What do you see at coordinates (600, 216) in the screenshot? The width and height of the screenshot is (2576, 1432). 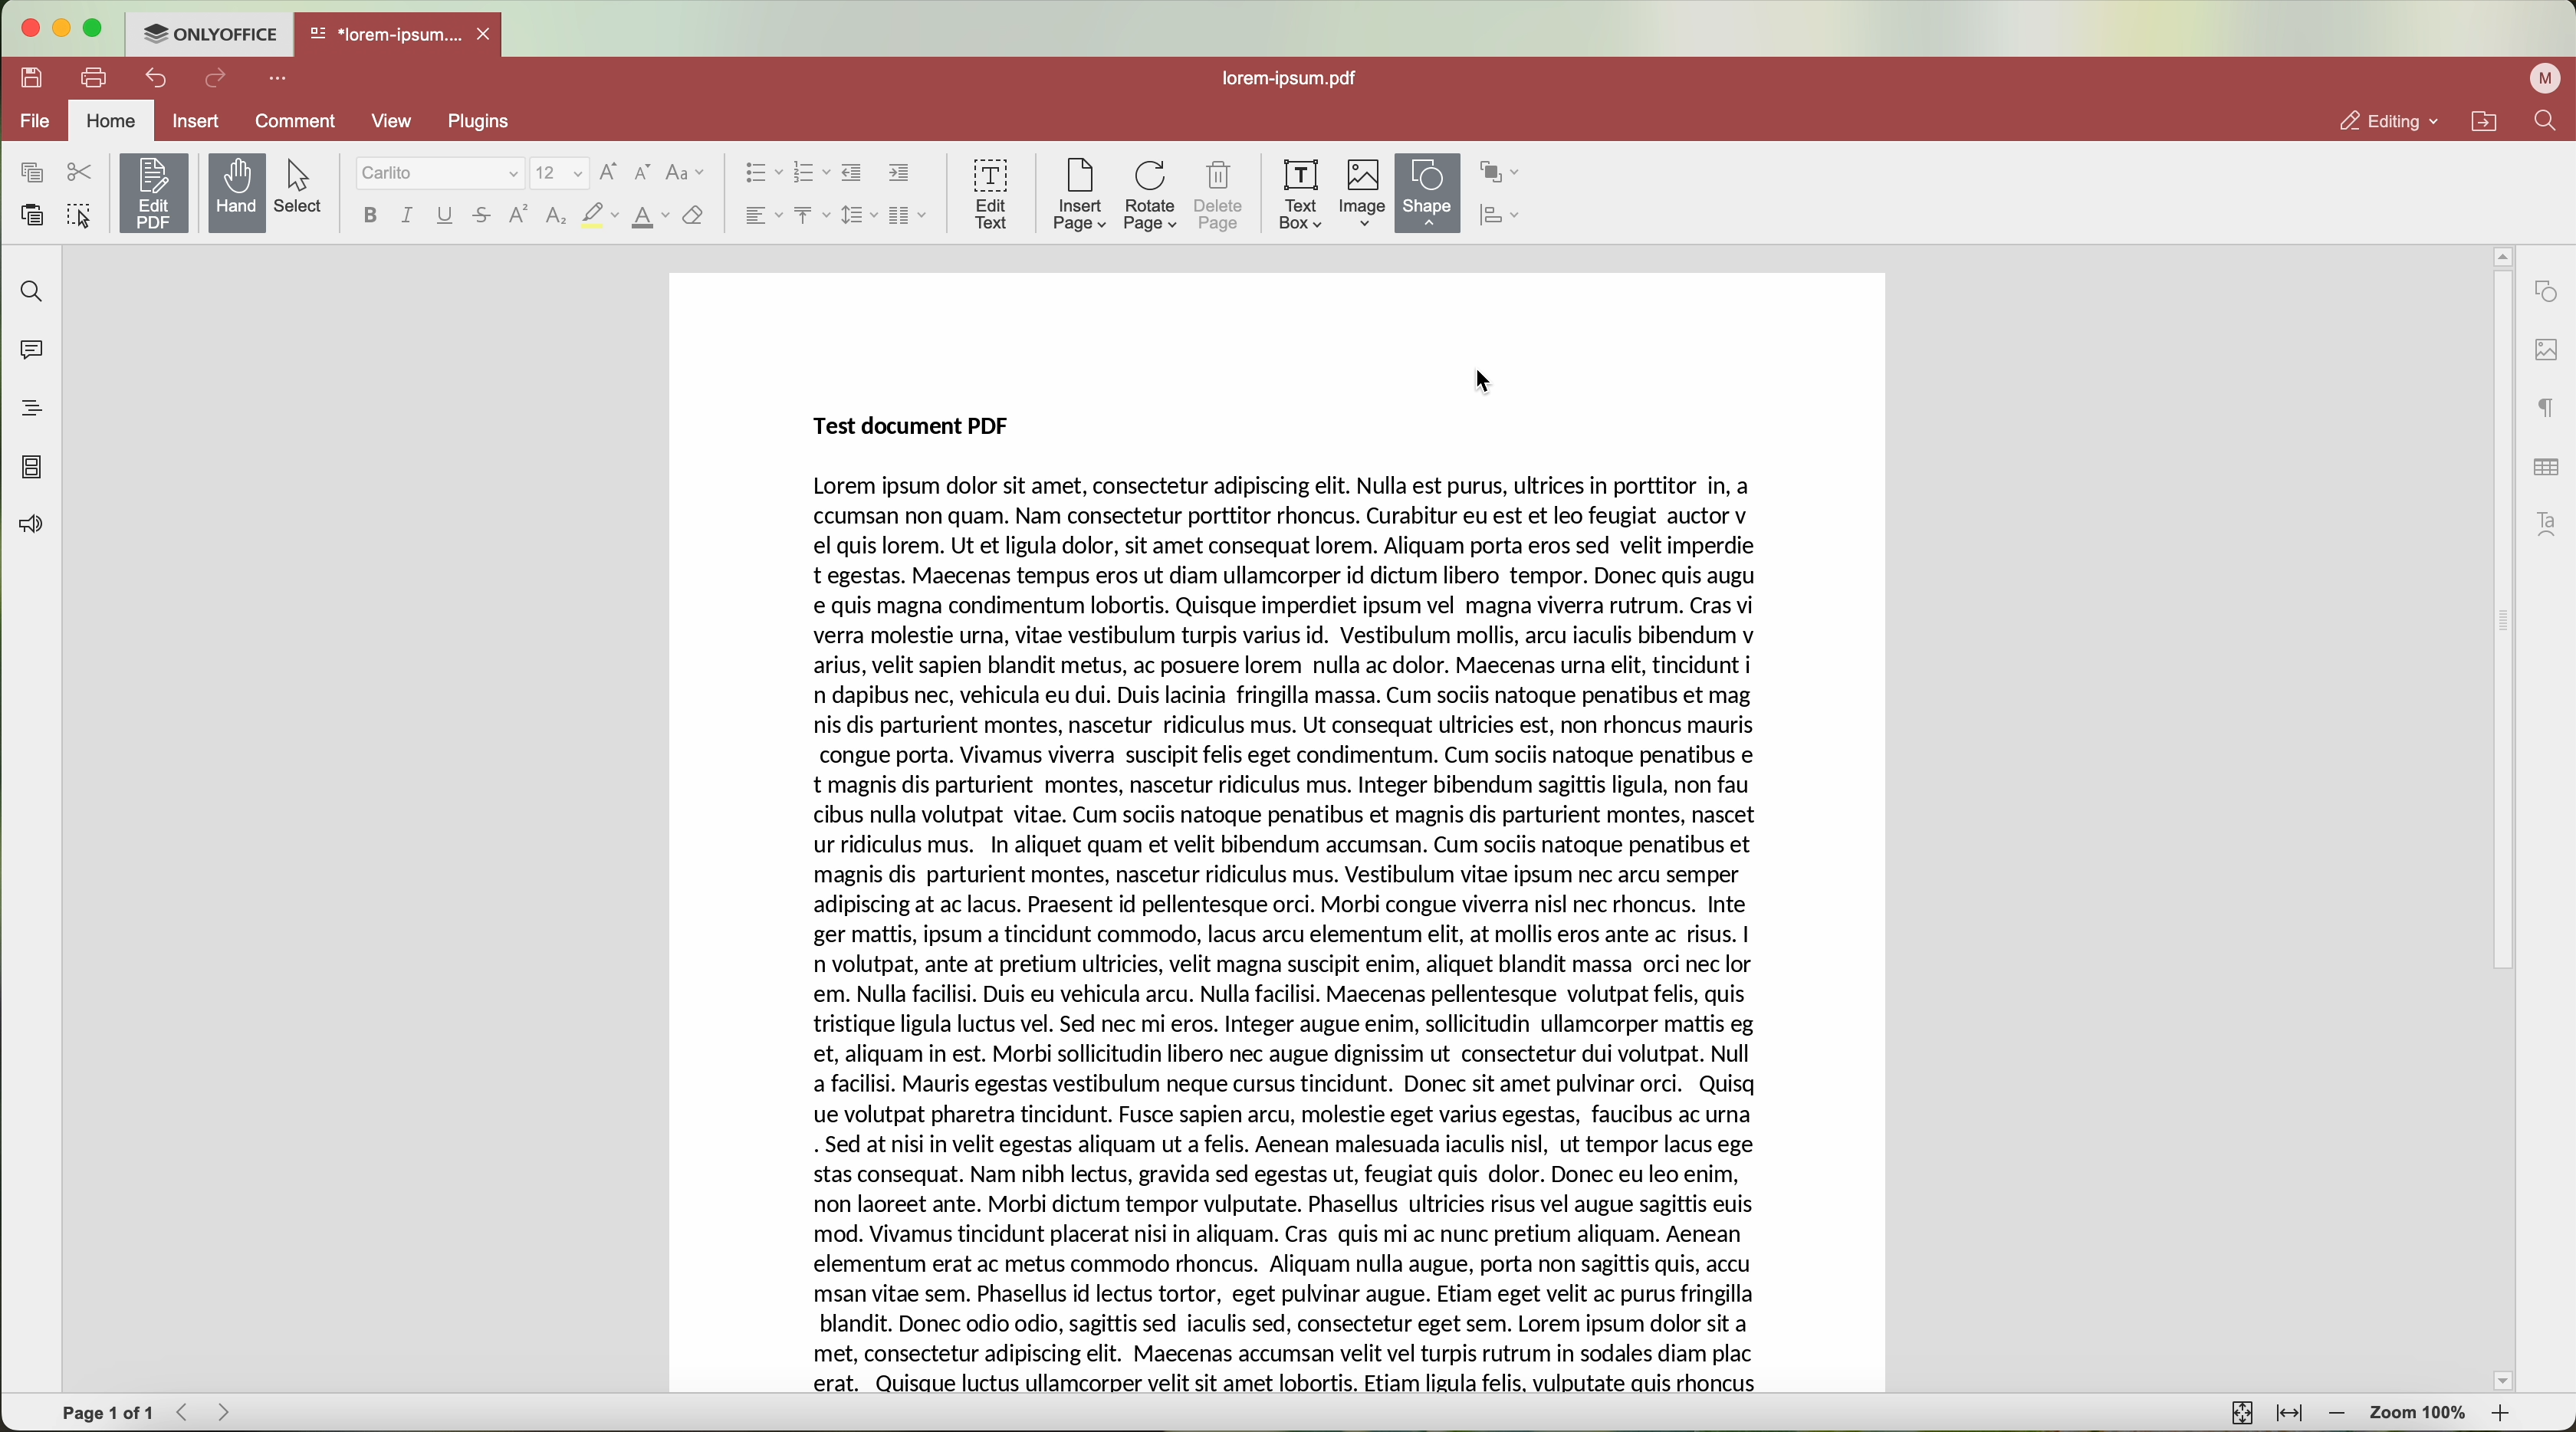 I see `strikeout` at bounding box center [600, 216].